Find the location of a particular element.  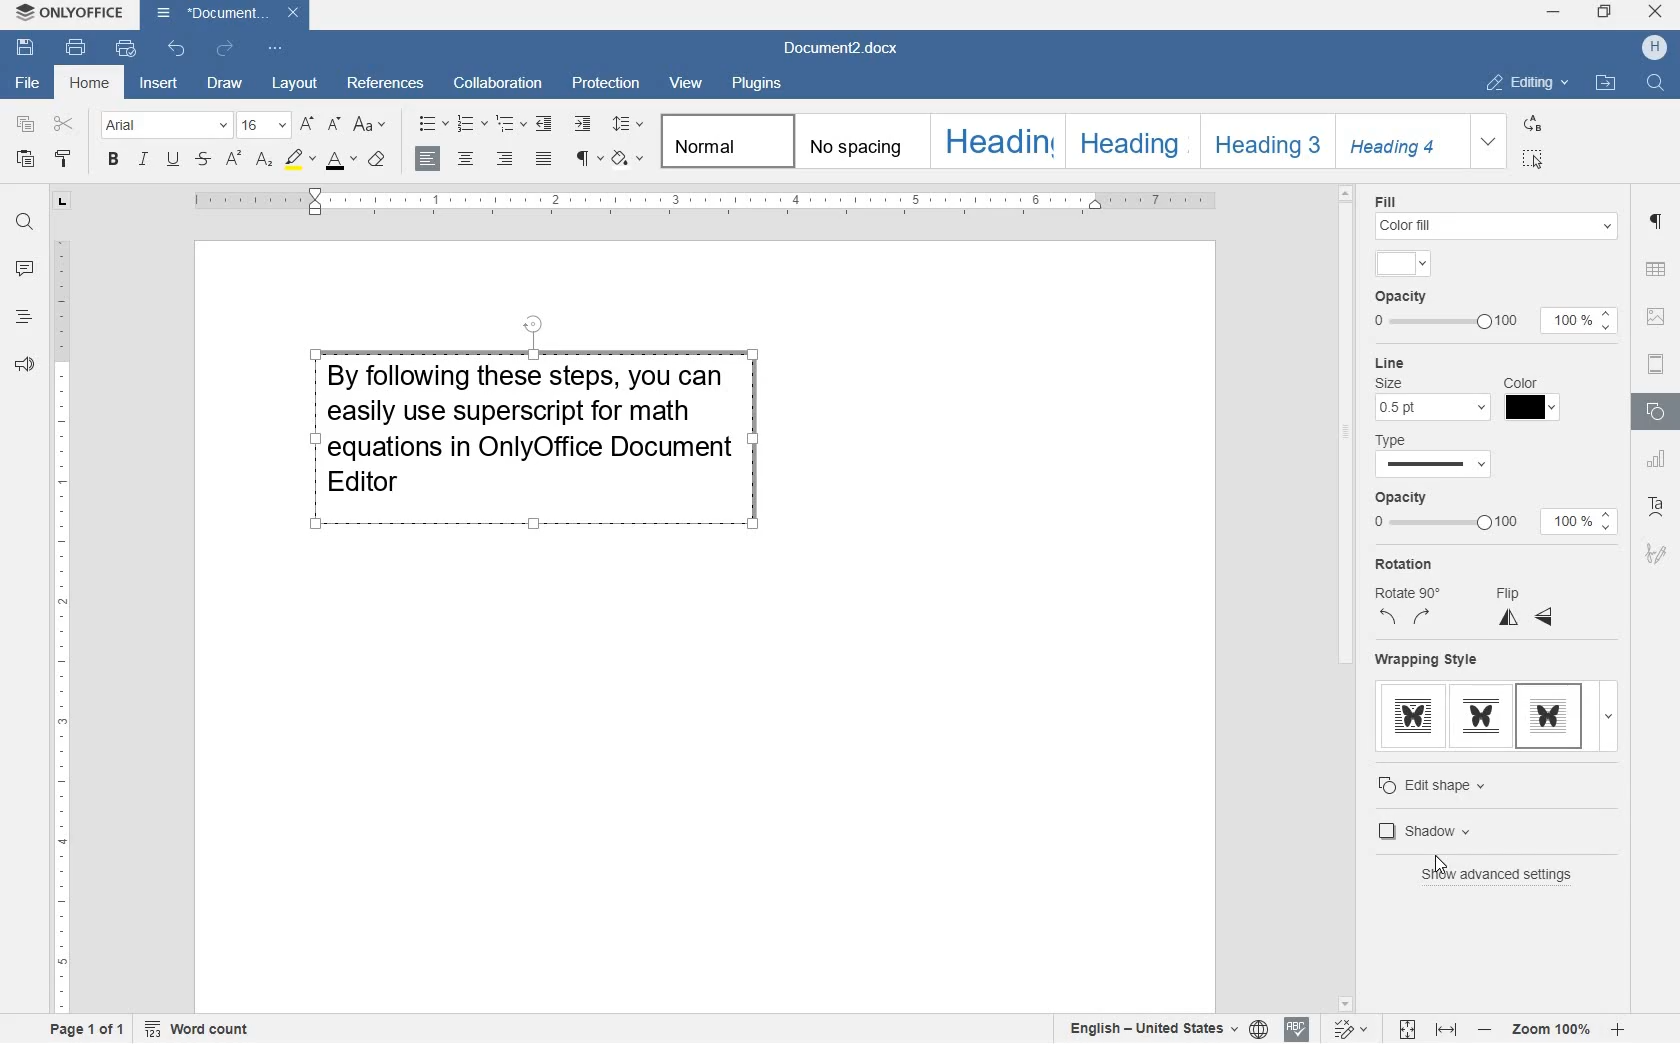

underline is located at coordinates (172, 158).